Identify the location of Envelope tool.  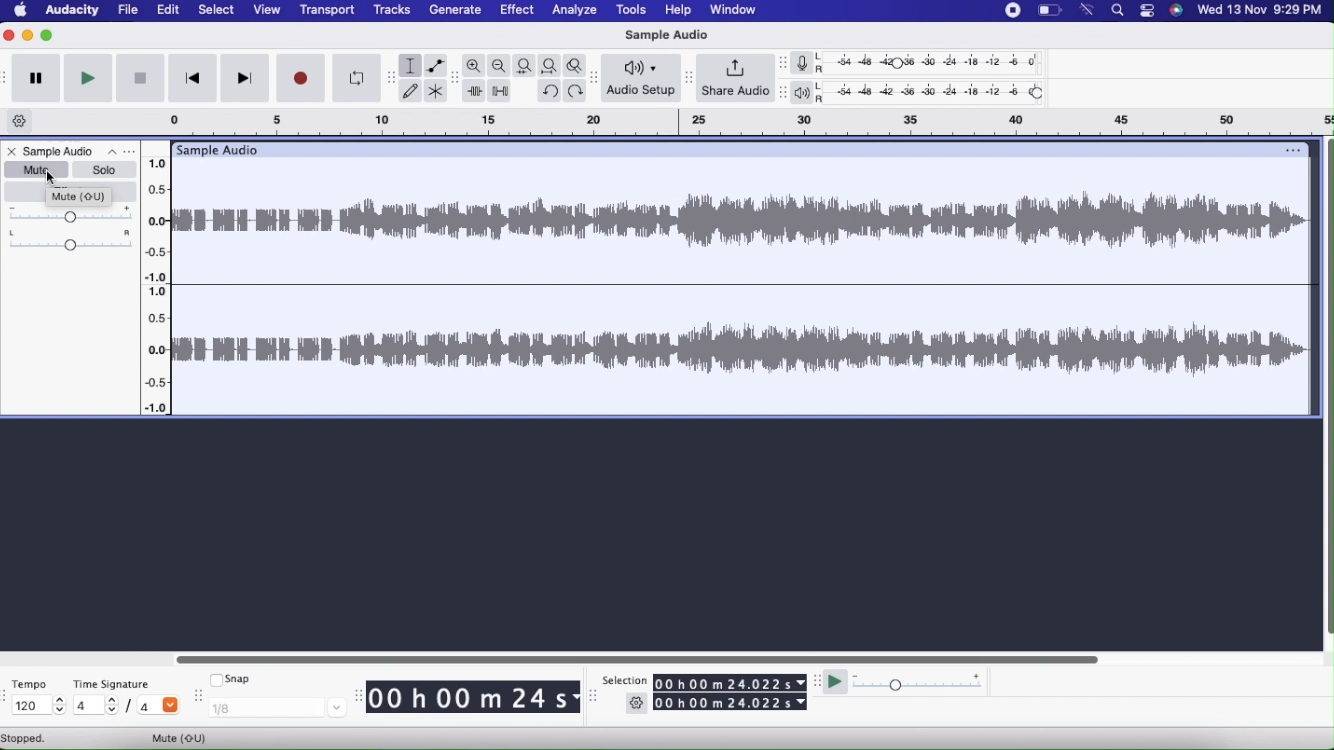
(436, 65).